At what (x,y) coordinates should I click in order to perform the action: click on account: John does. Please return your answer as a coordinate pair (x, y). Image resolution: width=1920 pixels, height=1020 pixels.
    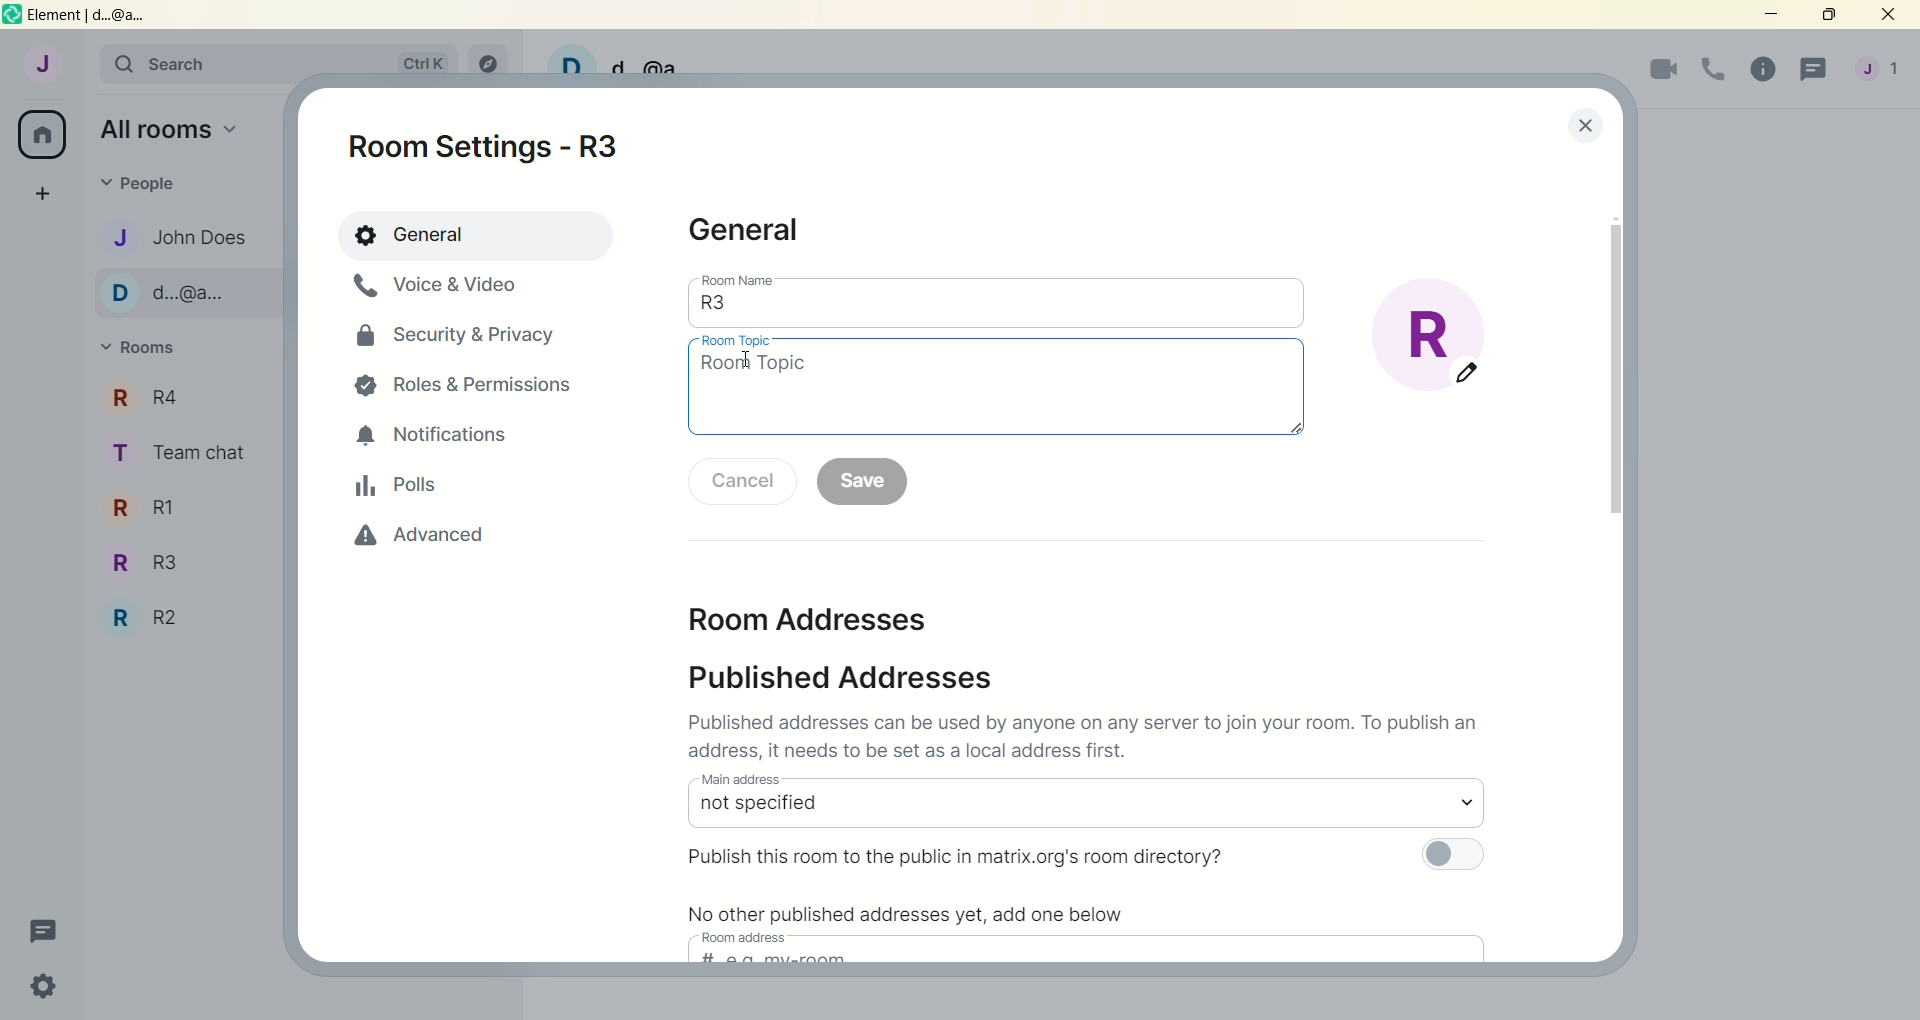
    Looking at the image, I should click on (44, 68).